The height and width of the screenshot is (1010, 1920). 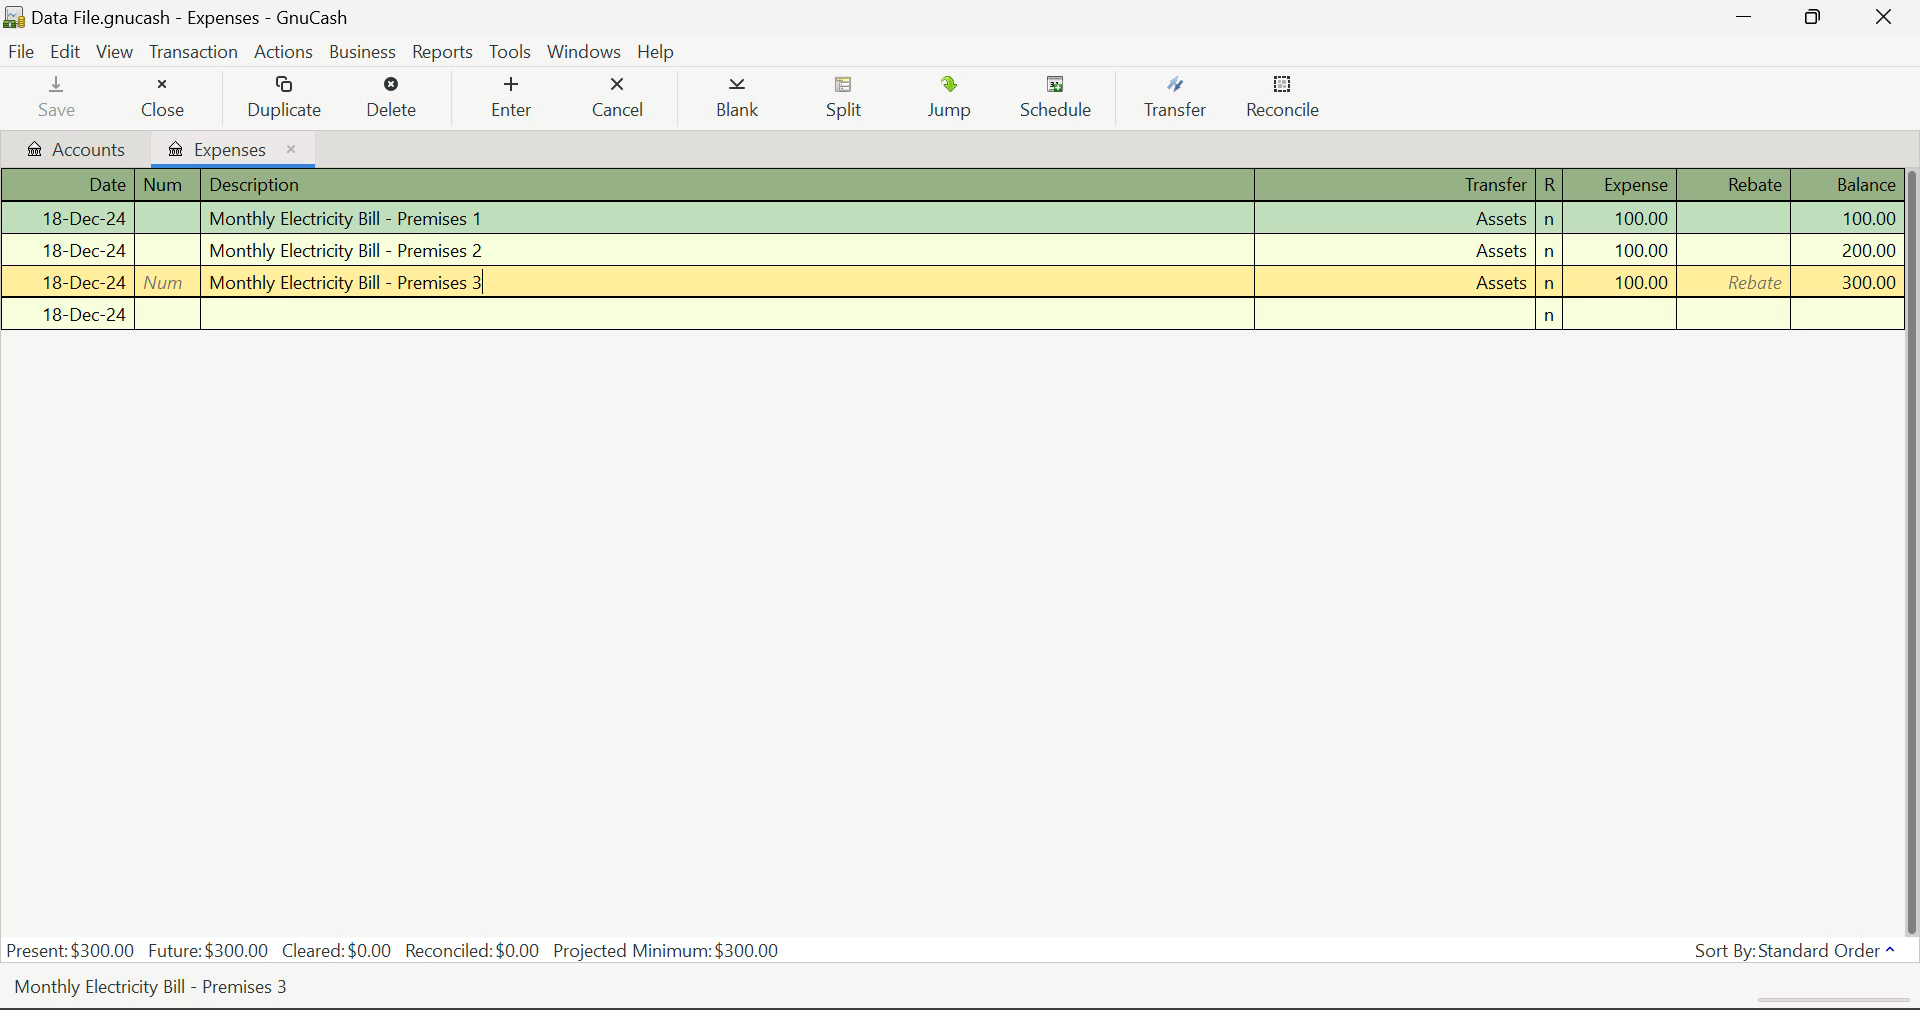 What do you see at coordinates (400, 952) in the screenshot?
I see `Present: $300.00 Future:$300.00 Cleared:$0.00 Reconciled:$0.00 Projected Minimum: $300.00` at bounding box center [400, 952].